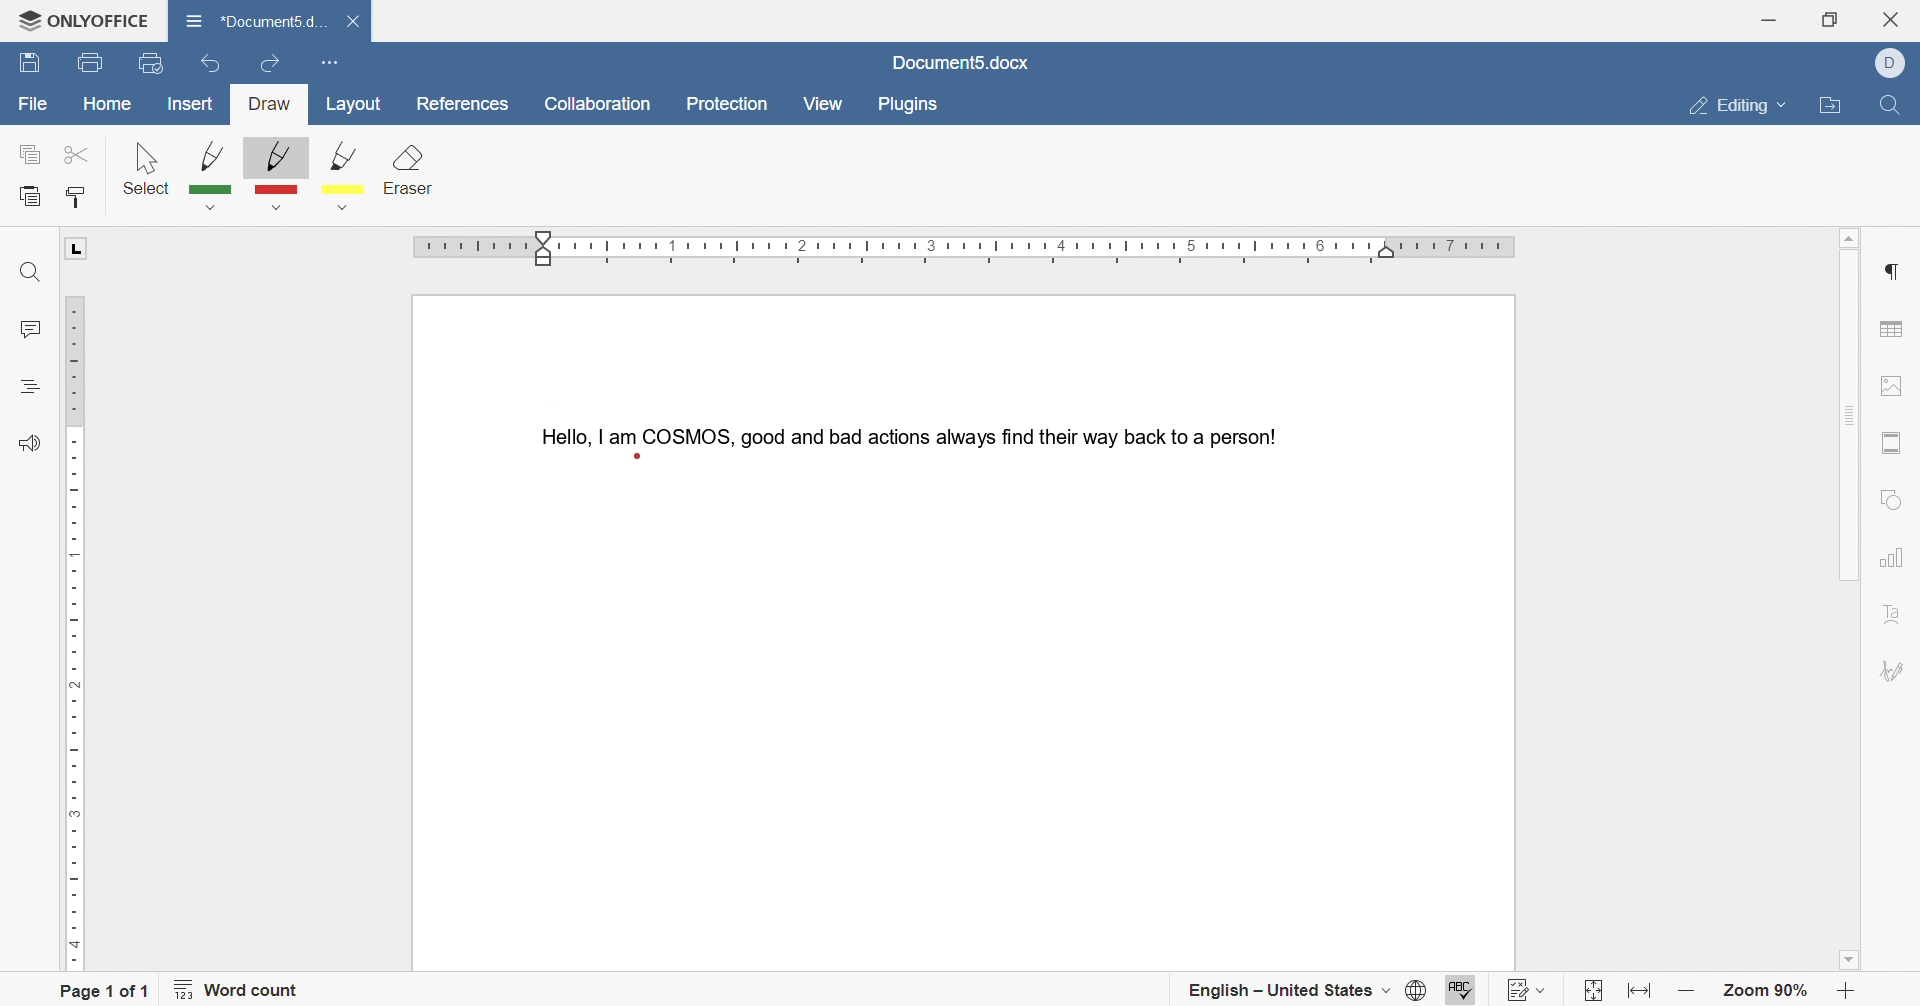 This screenshot has width=1920, height=1006. What do you see at coordinates (1901, 384) in the screenshot?
I see `image settings` at bounding box center [1901, 384].